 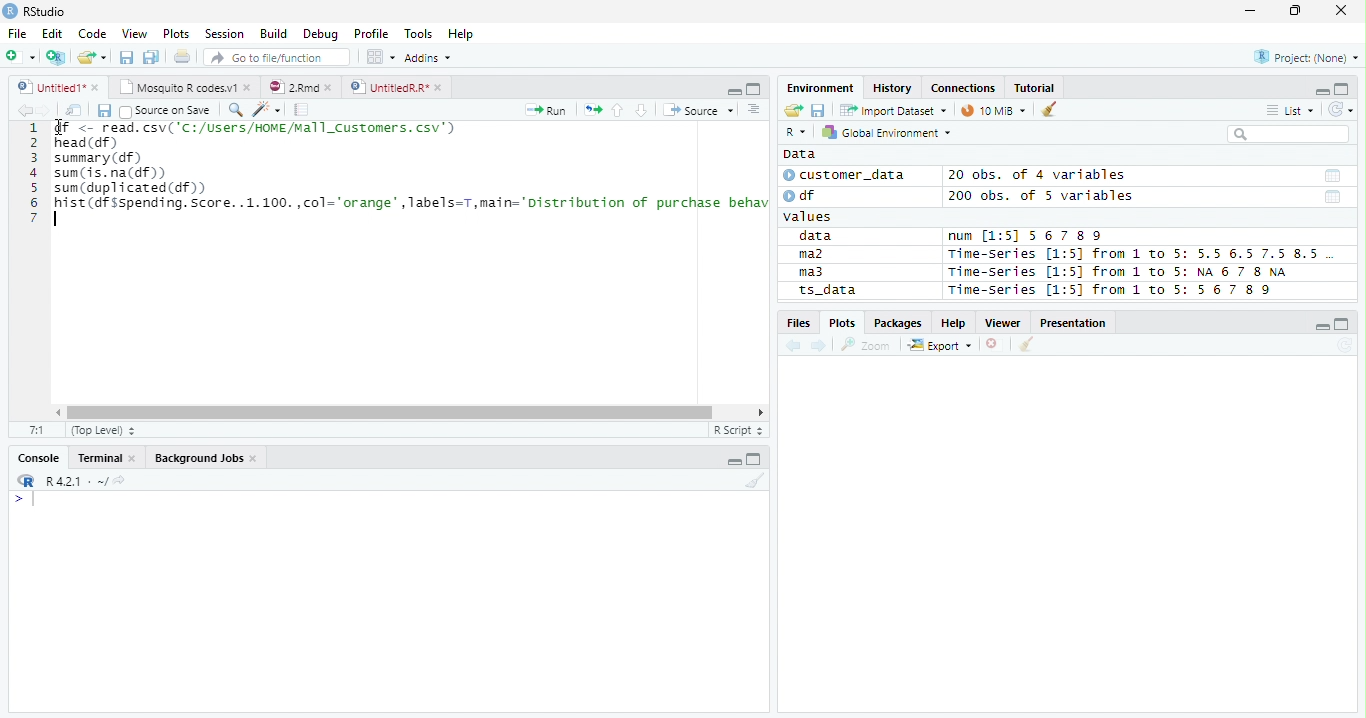 I want to click on Clean, so click(x=755, y=482).